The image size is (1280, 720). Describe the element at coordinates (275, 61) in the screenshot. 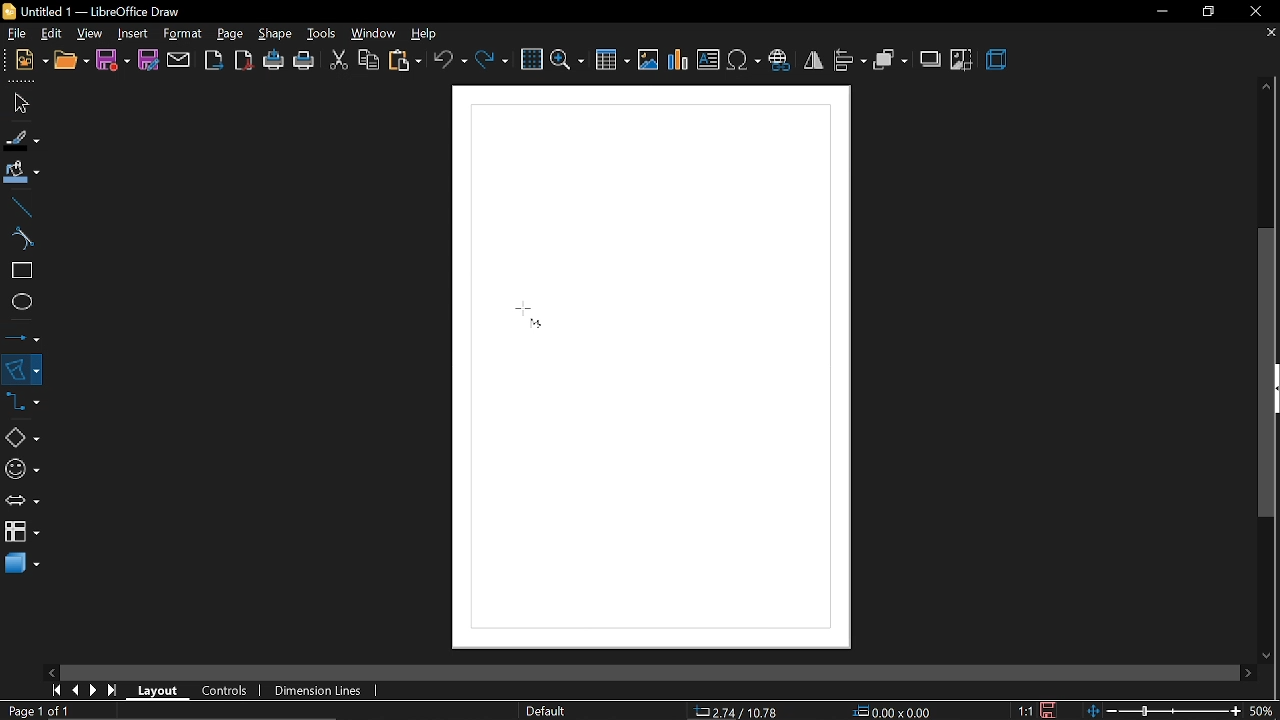

I see `print directly` at that location.